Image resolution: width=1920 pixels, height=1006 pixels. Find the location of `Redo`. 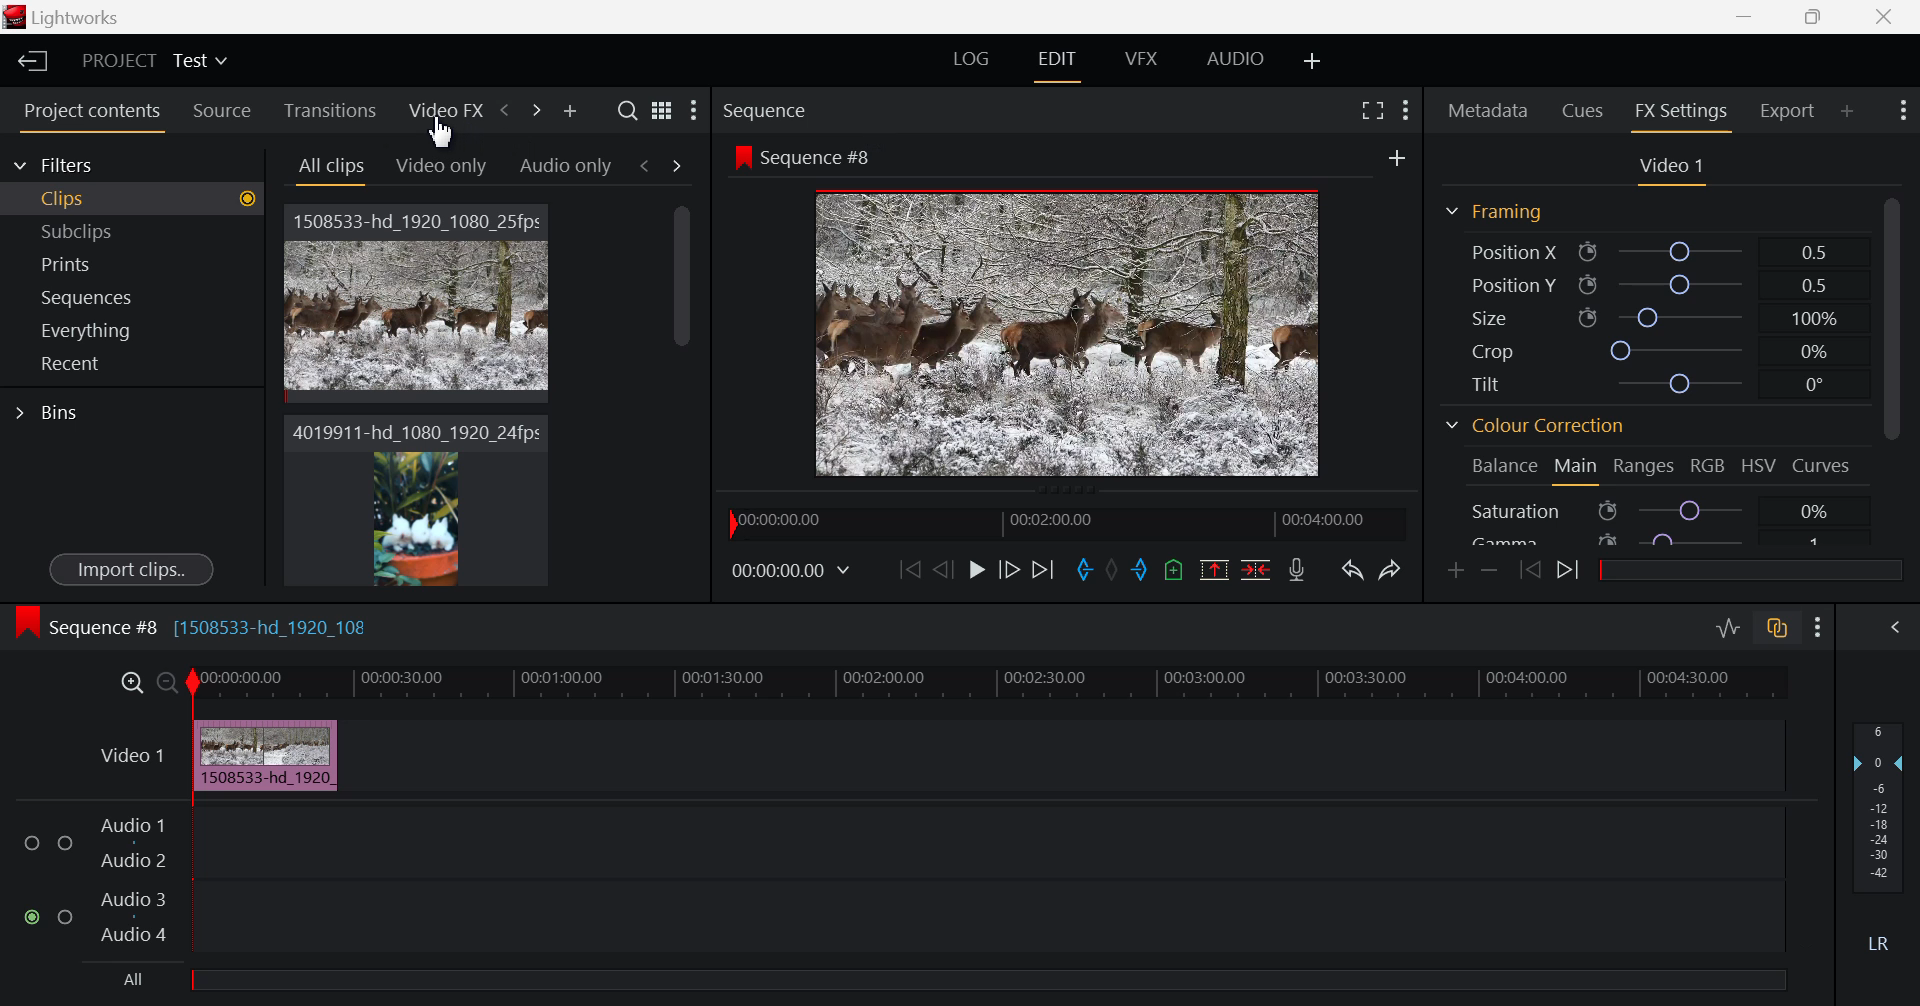

Redo is located at coordinates (1392, 571).